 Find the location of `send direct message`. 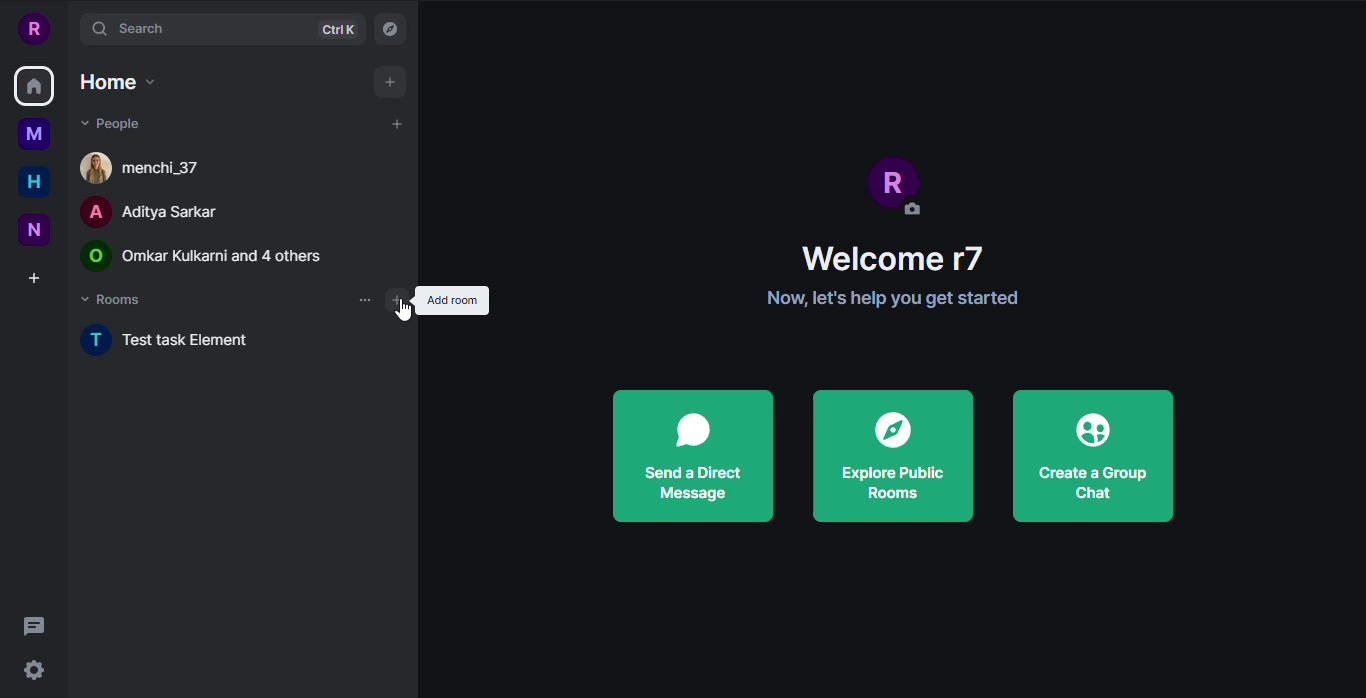

send direct message is located at coordinates (694, 456).